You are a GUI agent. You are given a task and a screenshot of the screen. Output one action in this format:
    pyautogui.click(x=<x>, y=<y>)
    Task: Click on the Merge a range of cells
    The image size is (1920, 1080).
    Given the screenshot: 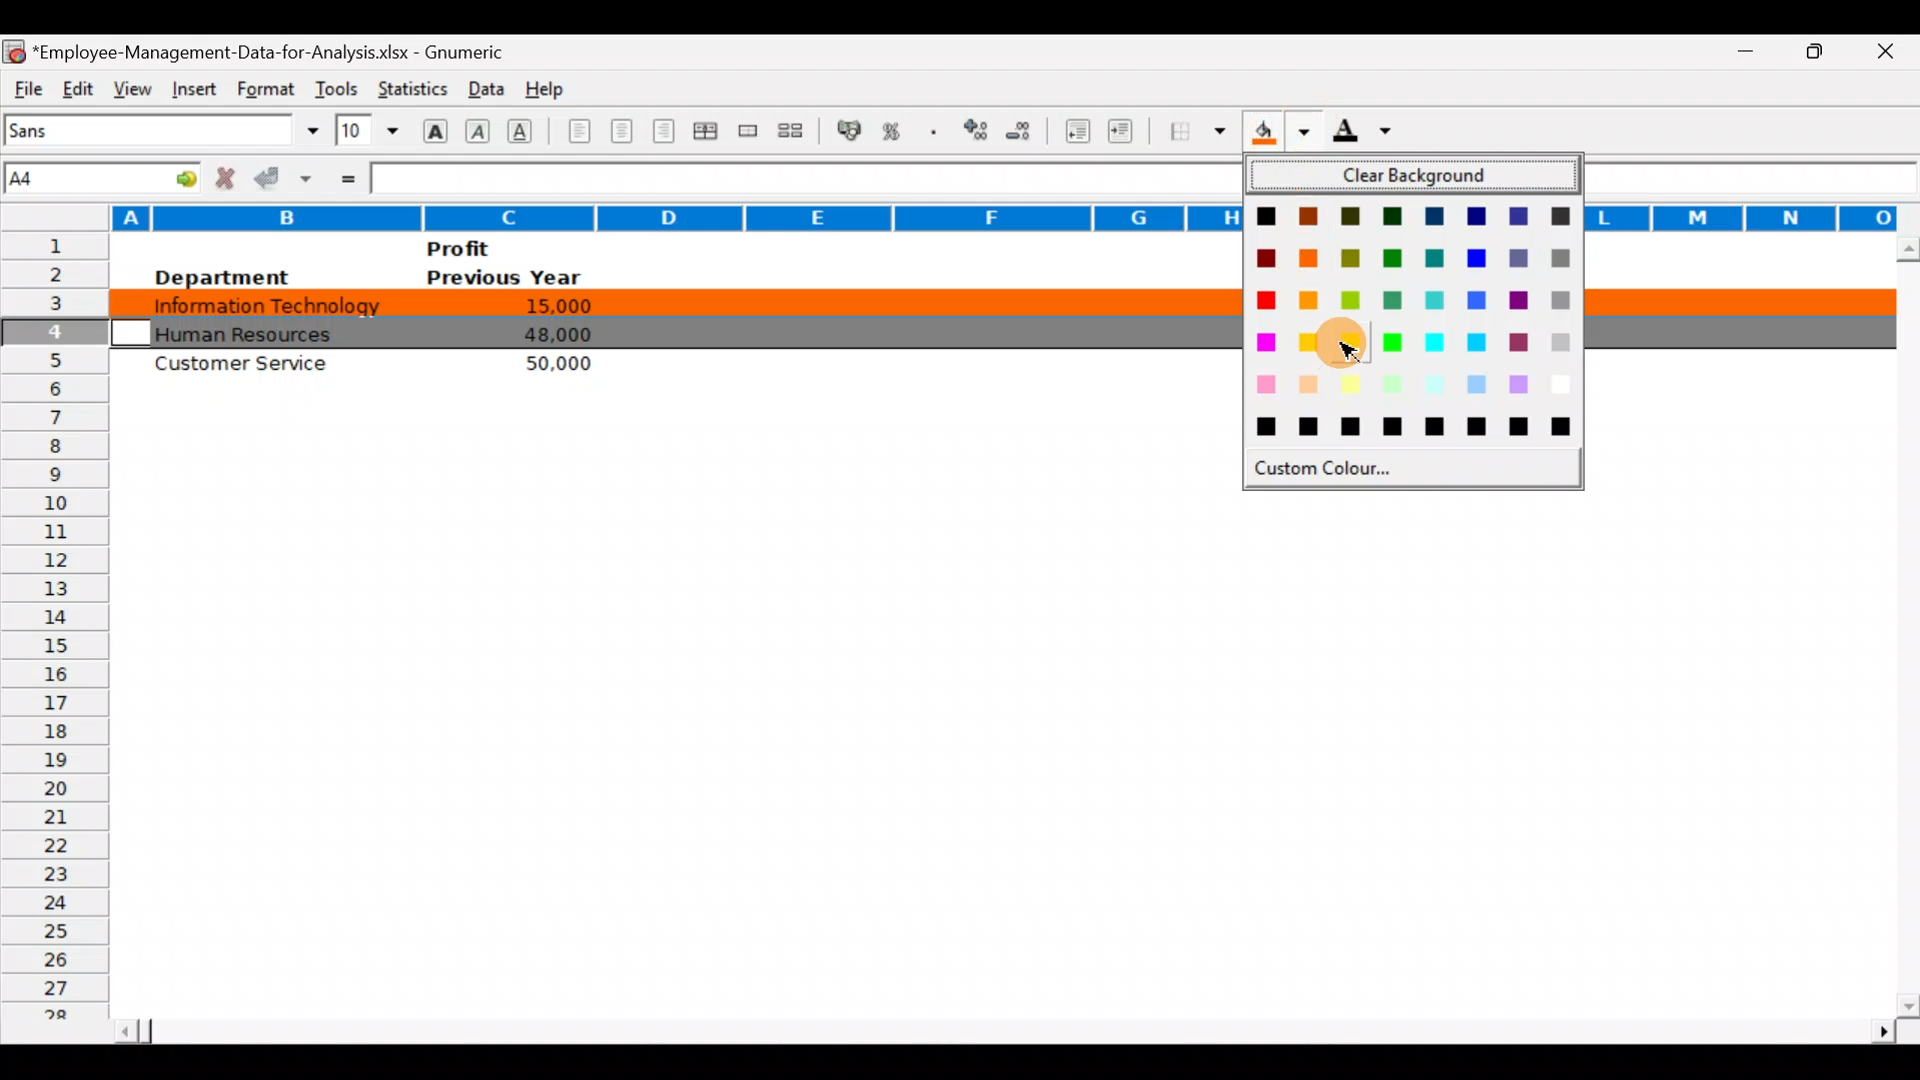 What is the action you would take?
    pyautogui.click(x=746, y=133)
    